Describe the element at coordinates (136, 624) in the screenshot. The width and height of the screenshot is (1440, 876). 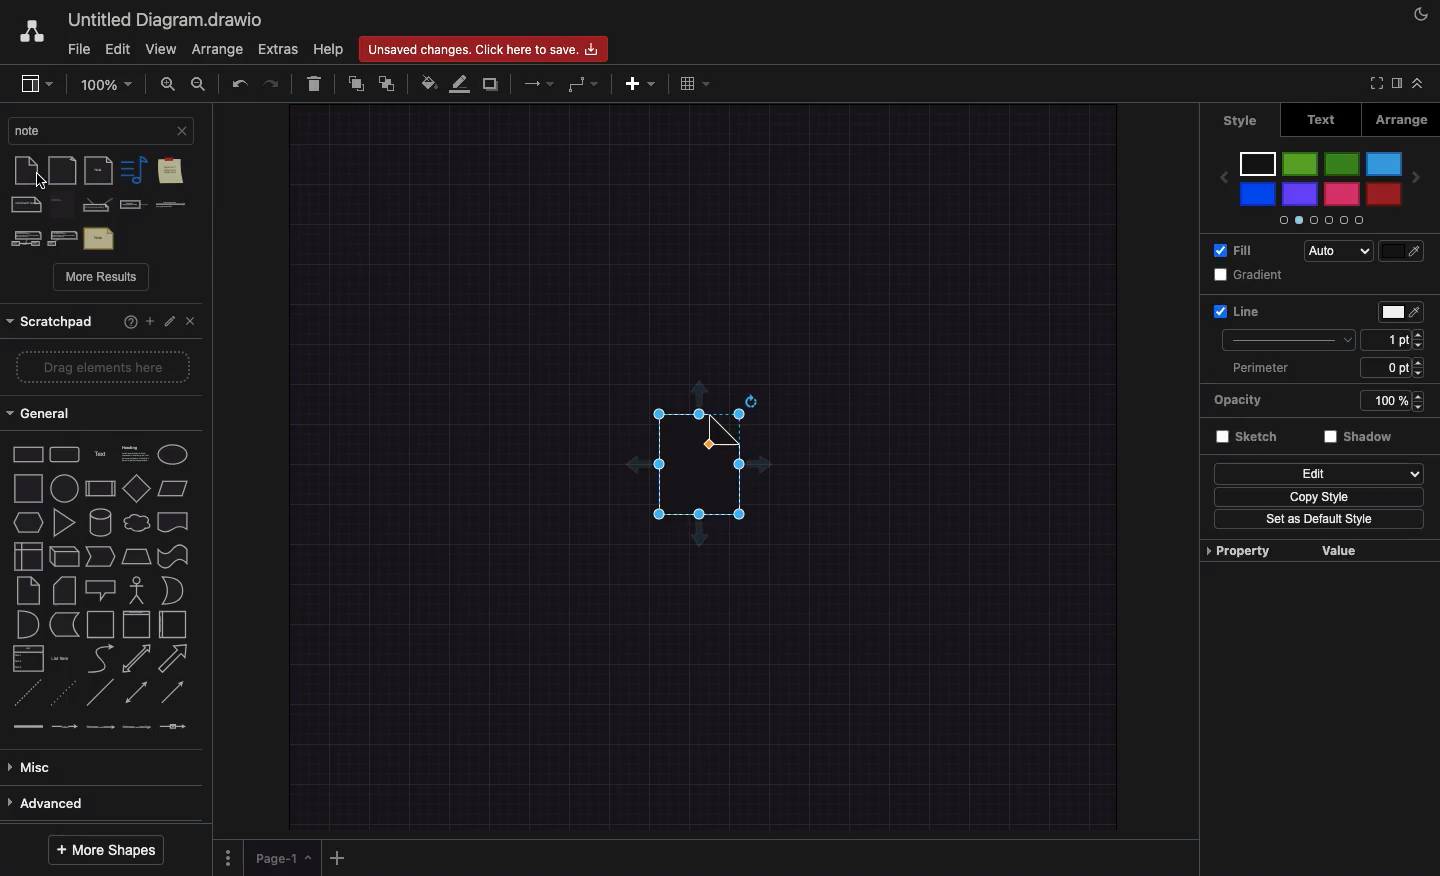
I see `vertical container` at that location.